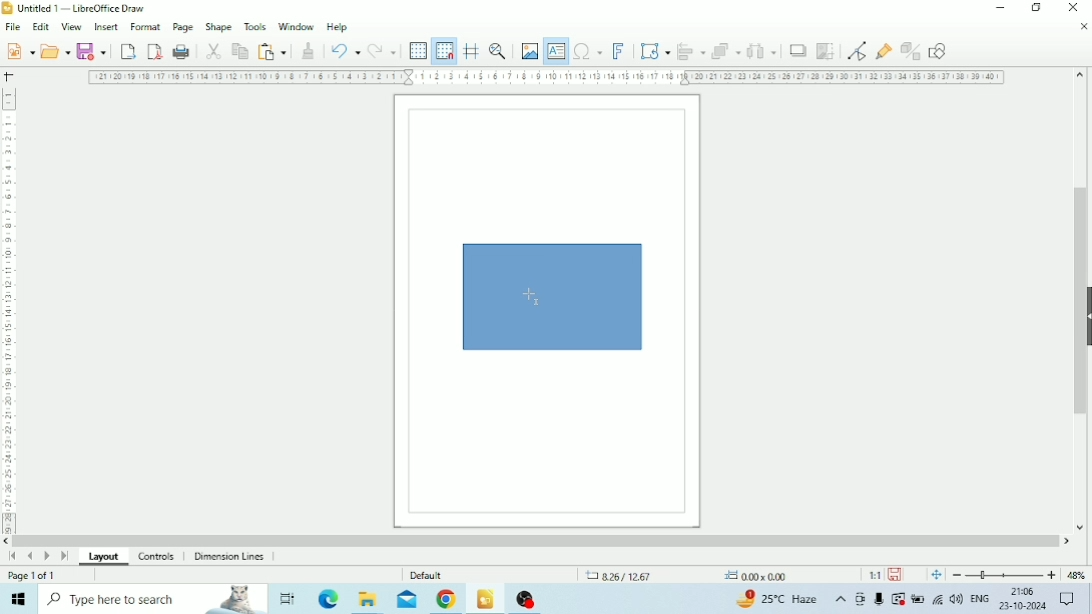 The image size is (1092, 614). Describe the element at coordinates (779, 598) in the screenshot. I see `Temperature` at that location.